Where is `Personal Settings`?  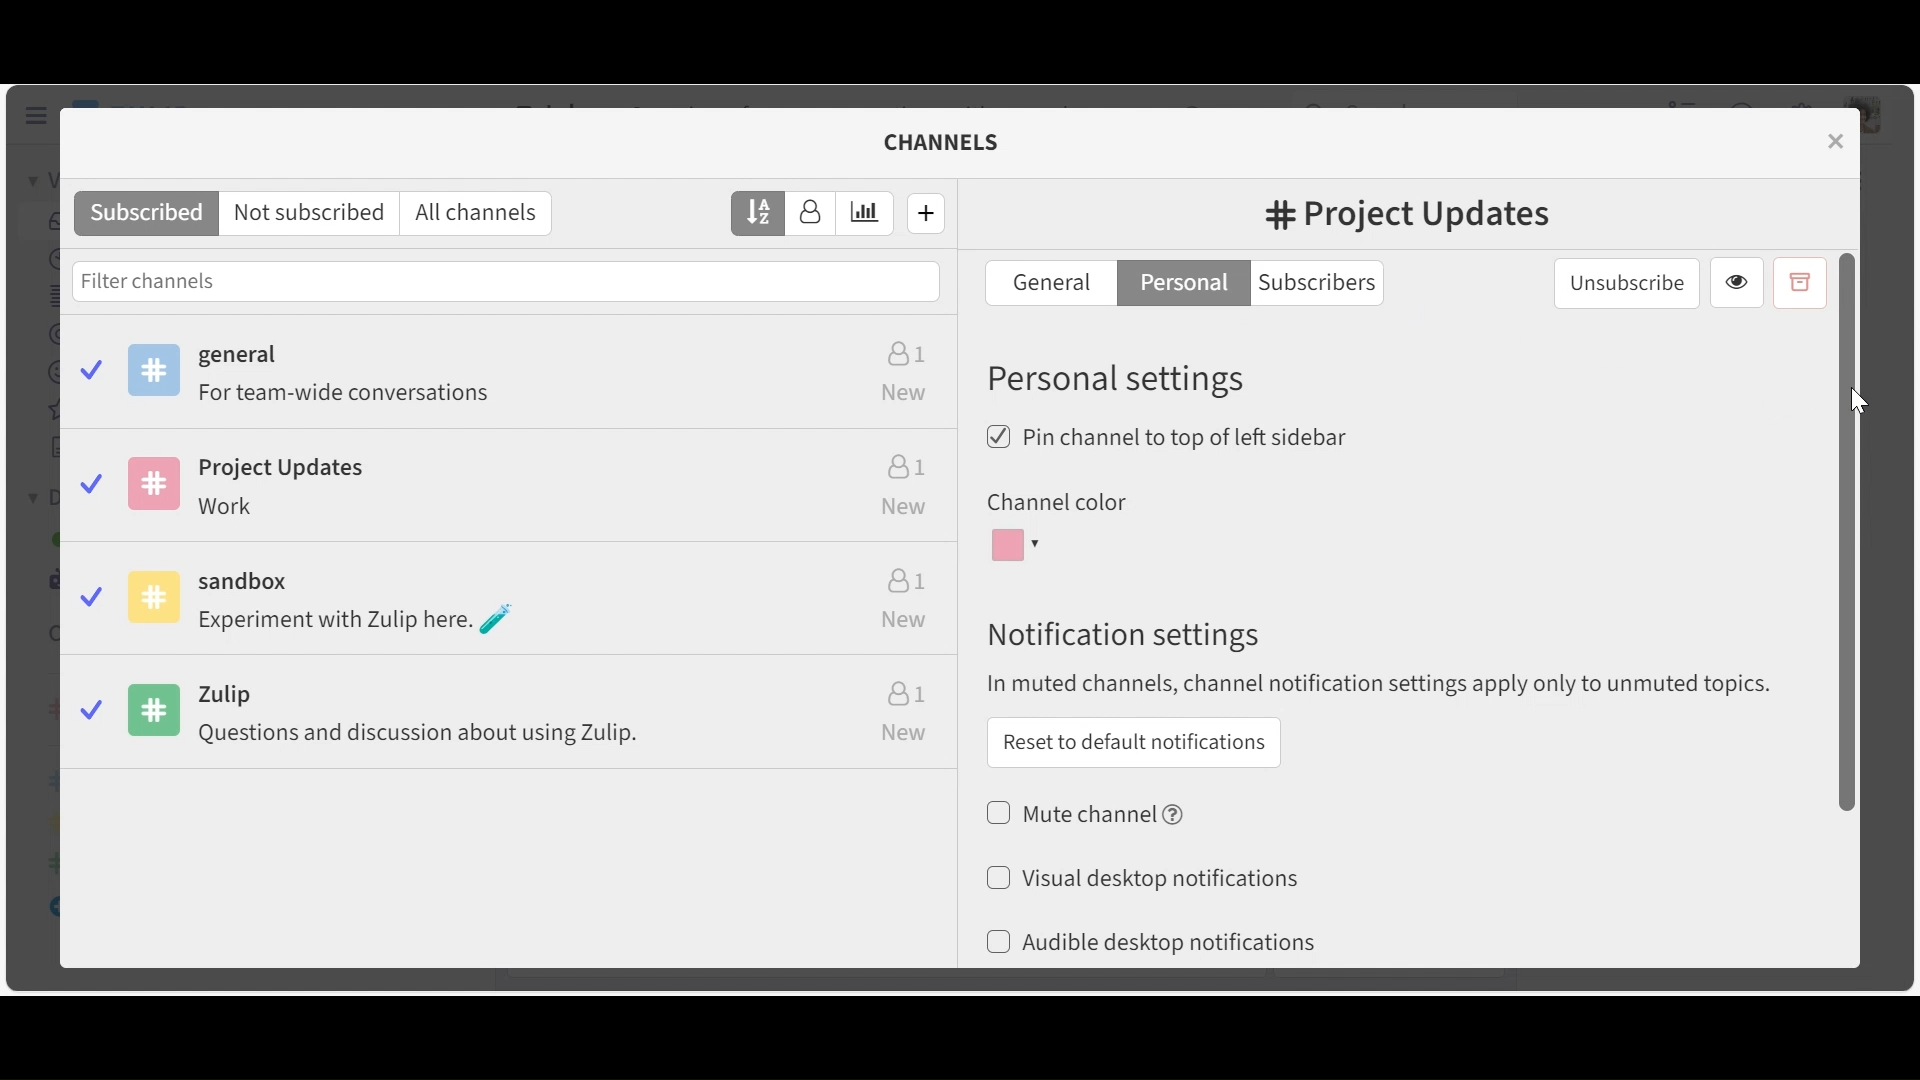 Personal Settings is located at coordinates (1119, 377).